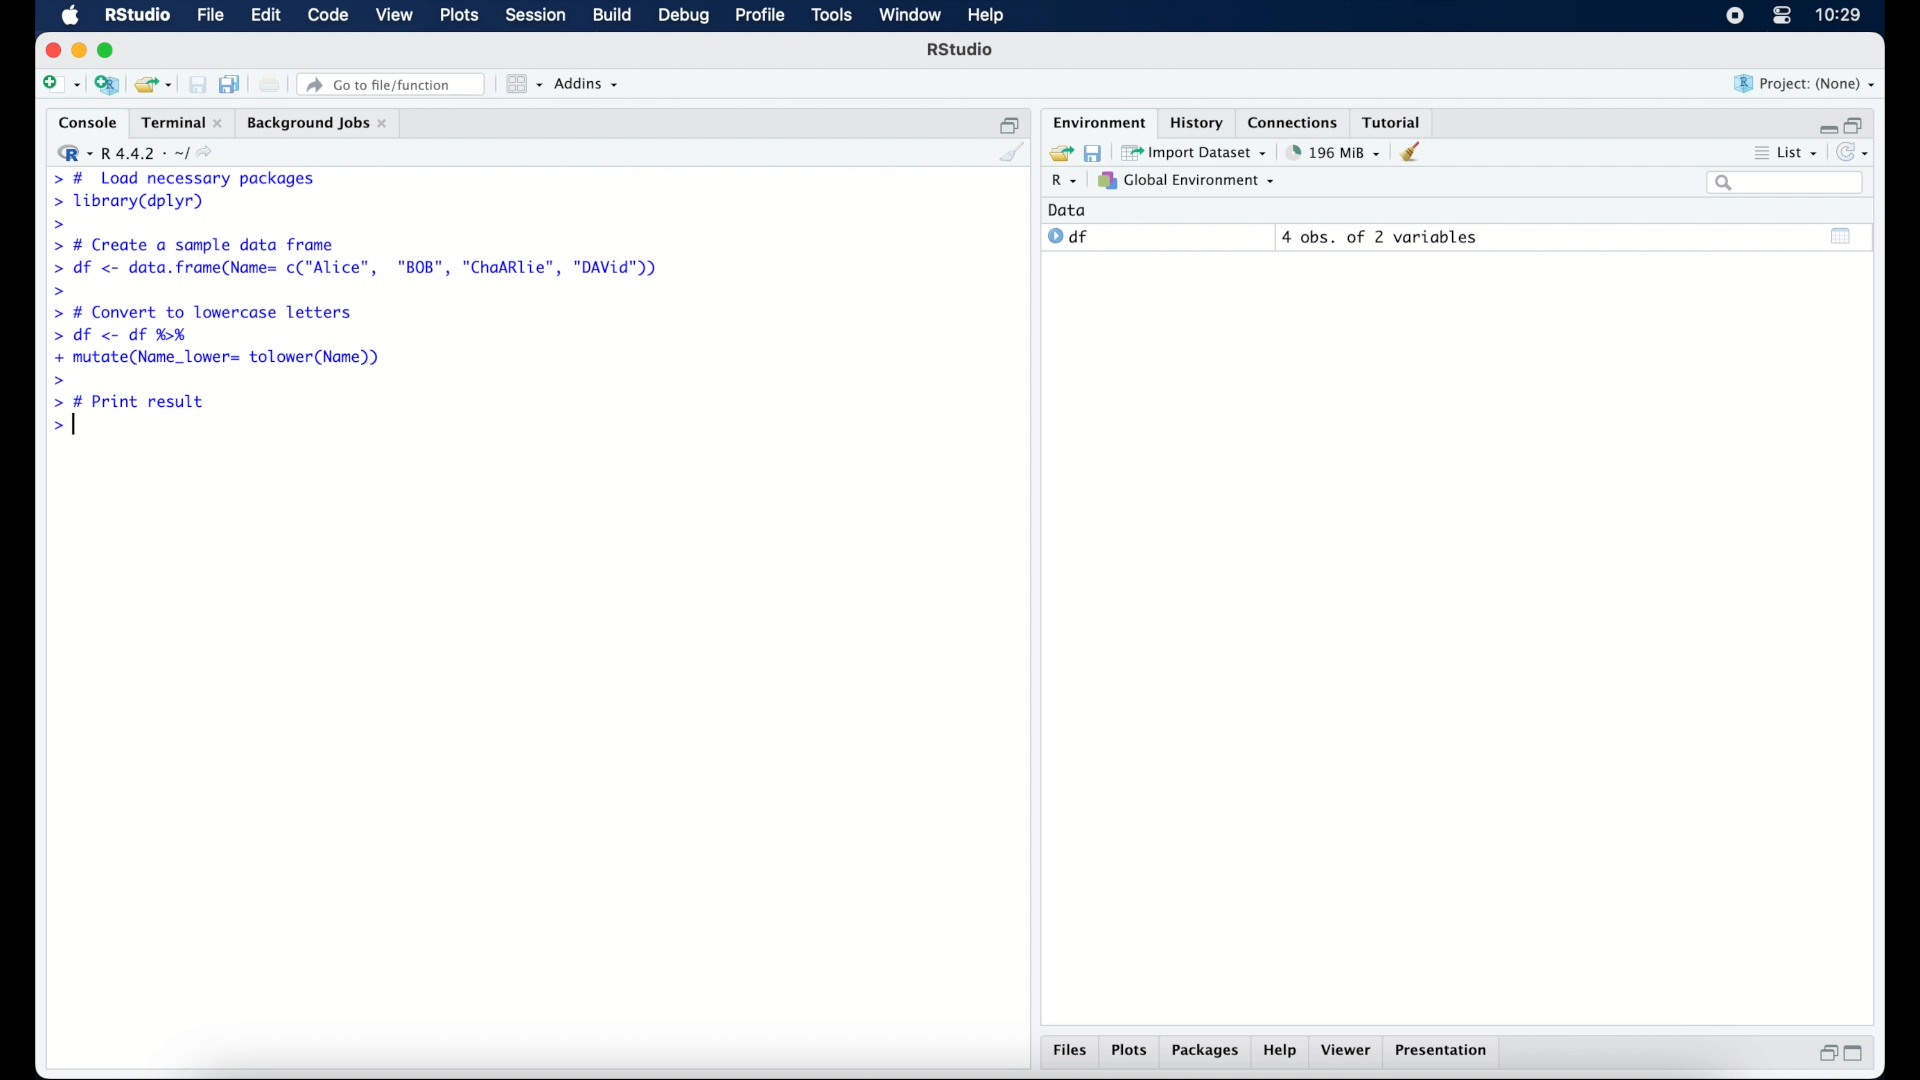  What do you see at coordinates (198, 244) in the screenshot?
I see `> # Create a sample data frame]` at bounding box center [198, 244].